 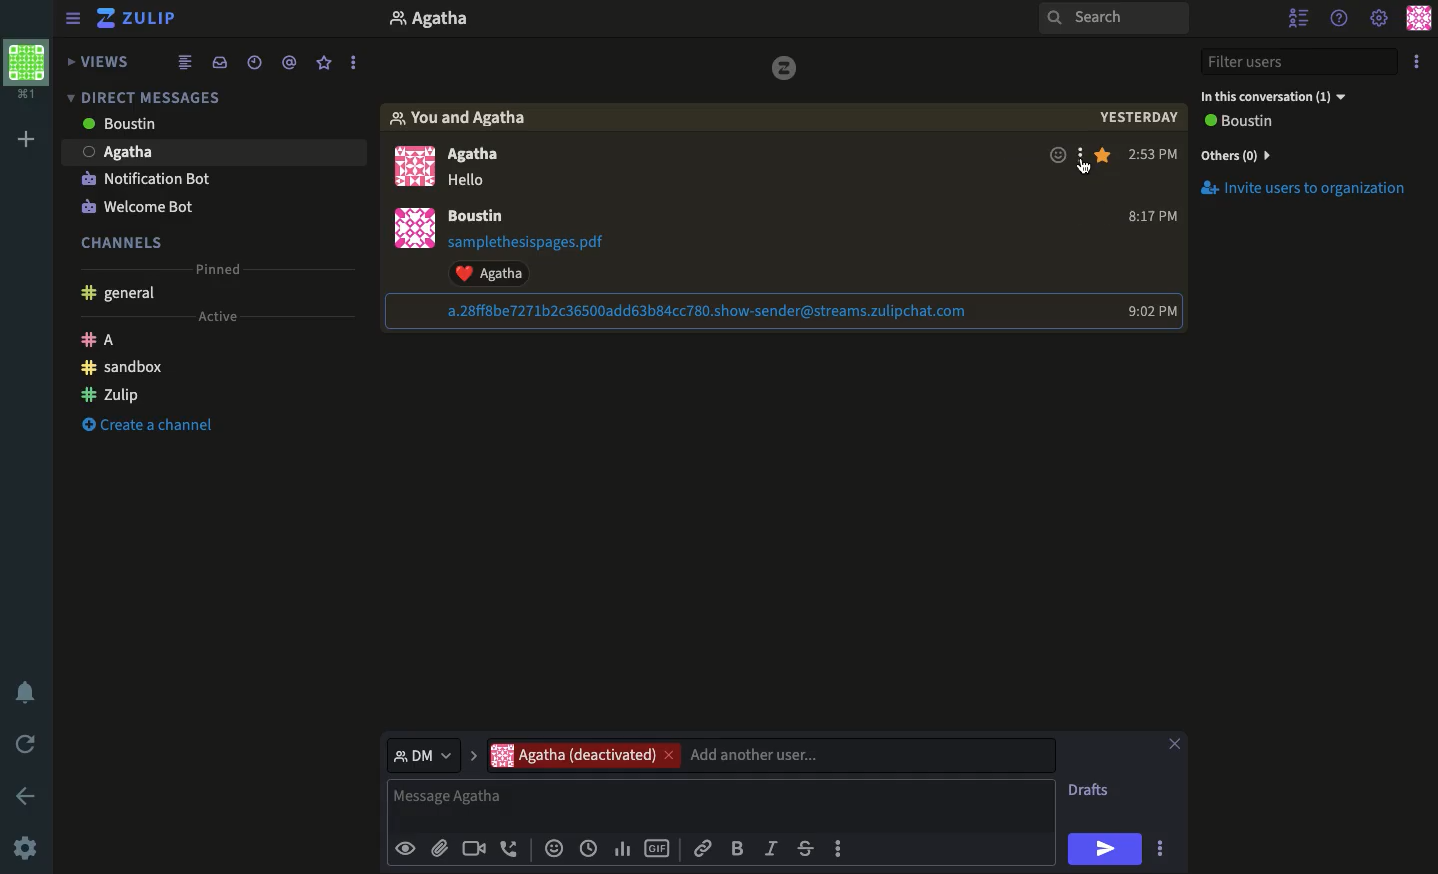 I want to click on Add global time, so click(x=592, y=848).